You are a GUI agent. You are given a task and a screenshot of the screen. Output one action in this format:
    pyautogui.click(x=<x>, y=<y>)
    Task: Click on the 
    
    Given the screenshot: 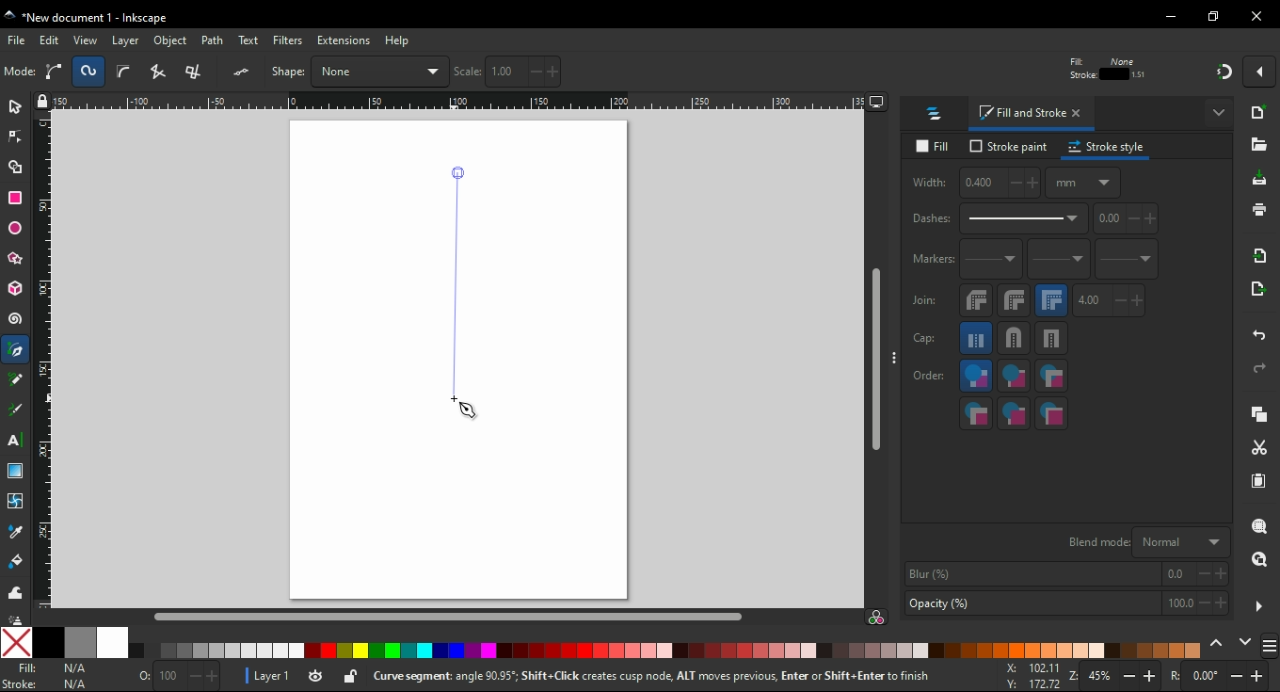 What is the action you would take?
    pyautogui.click(x=1108, y=299)
    